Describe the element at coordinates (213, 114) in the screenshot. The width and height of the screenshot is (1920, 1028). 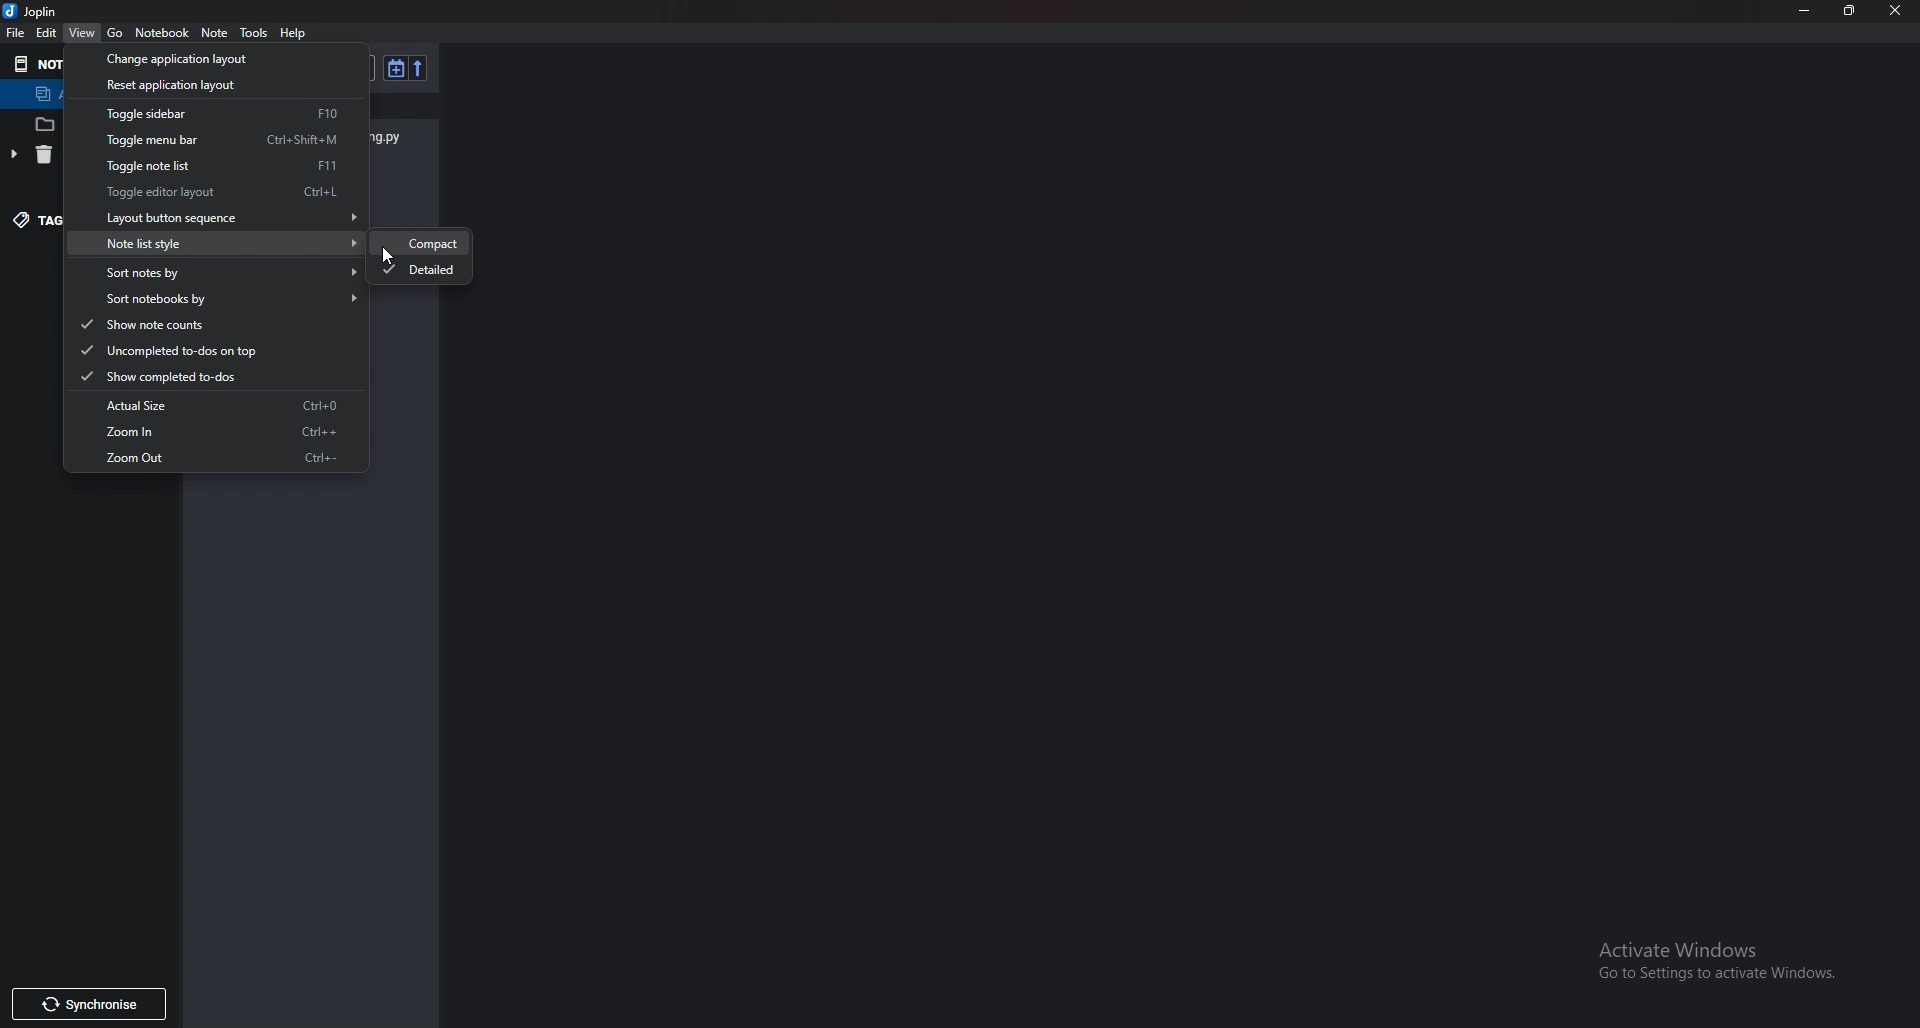
I see `Toggle sidebar` at that location.